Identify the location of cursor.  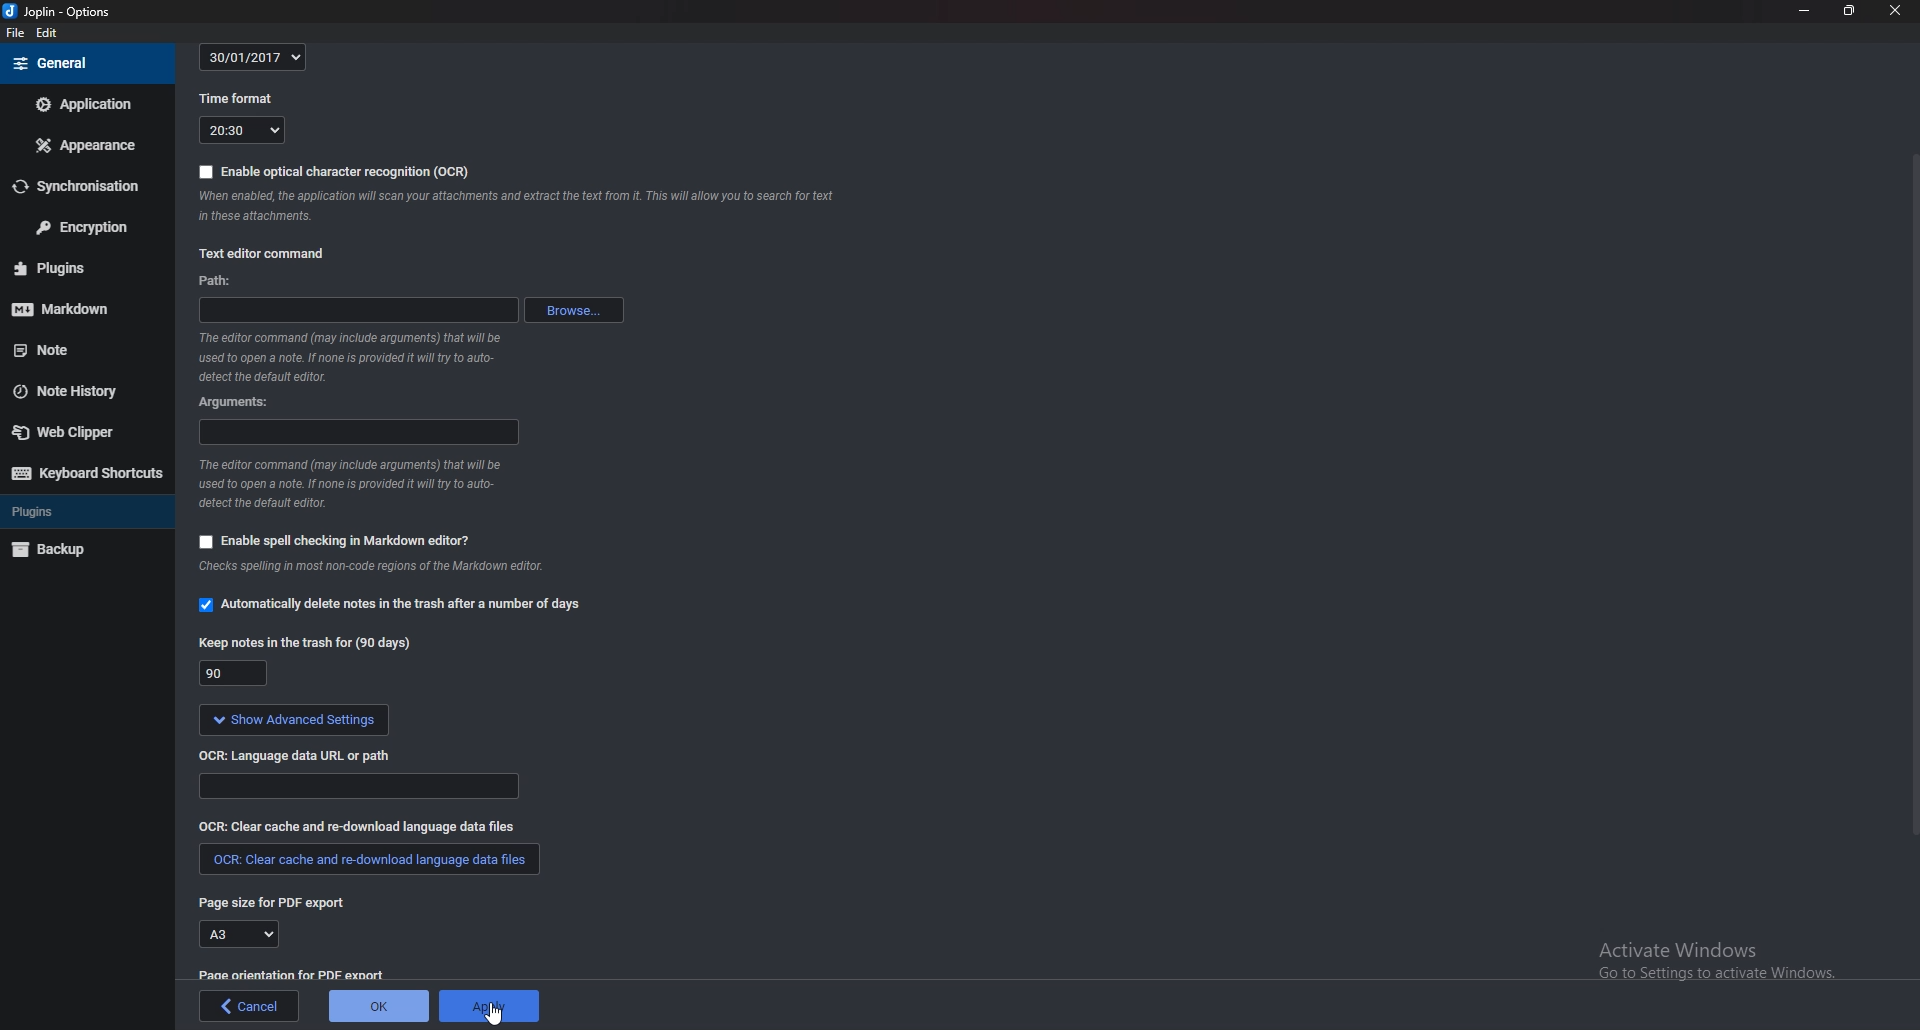
(495, 1014).